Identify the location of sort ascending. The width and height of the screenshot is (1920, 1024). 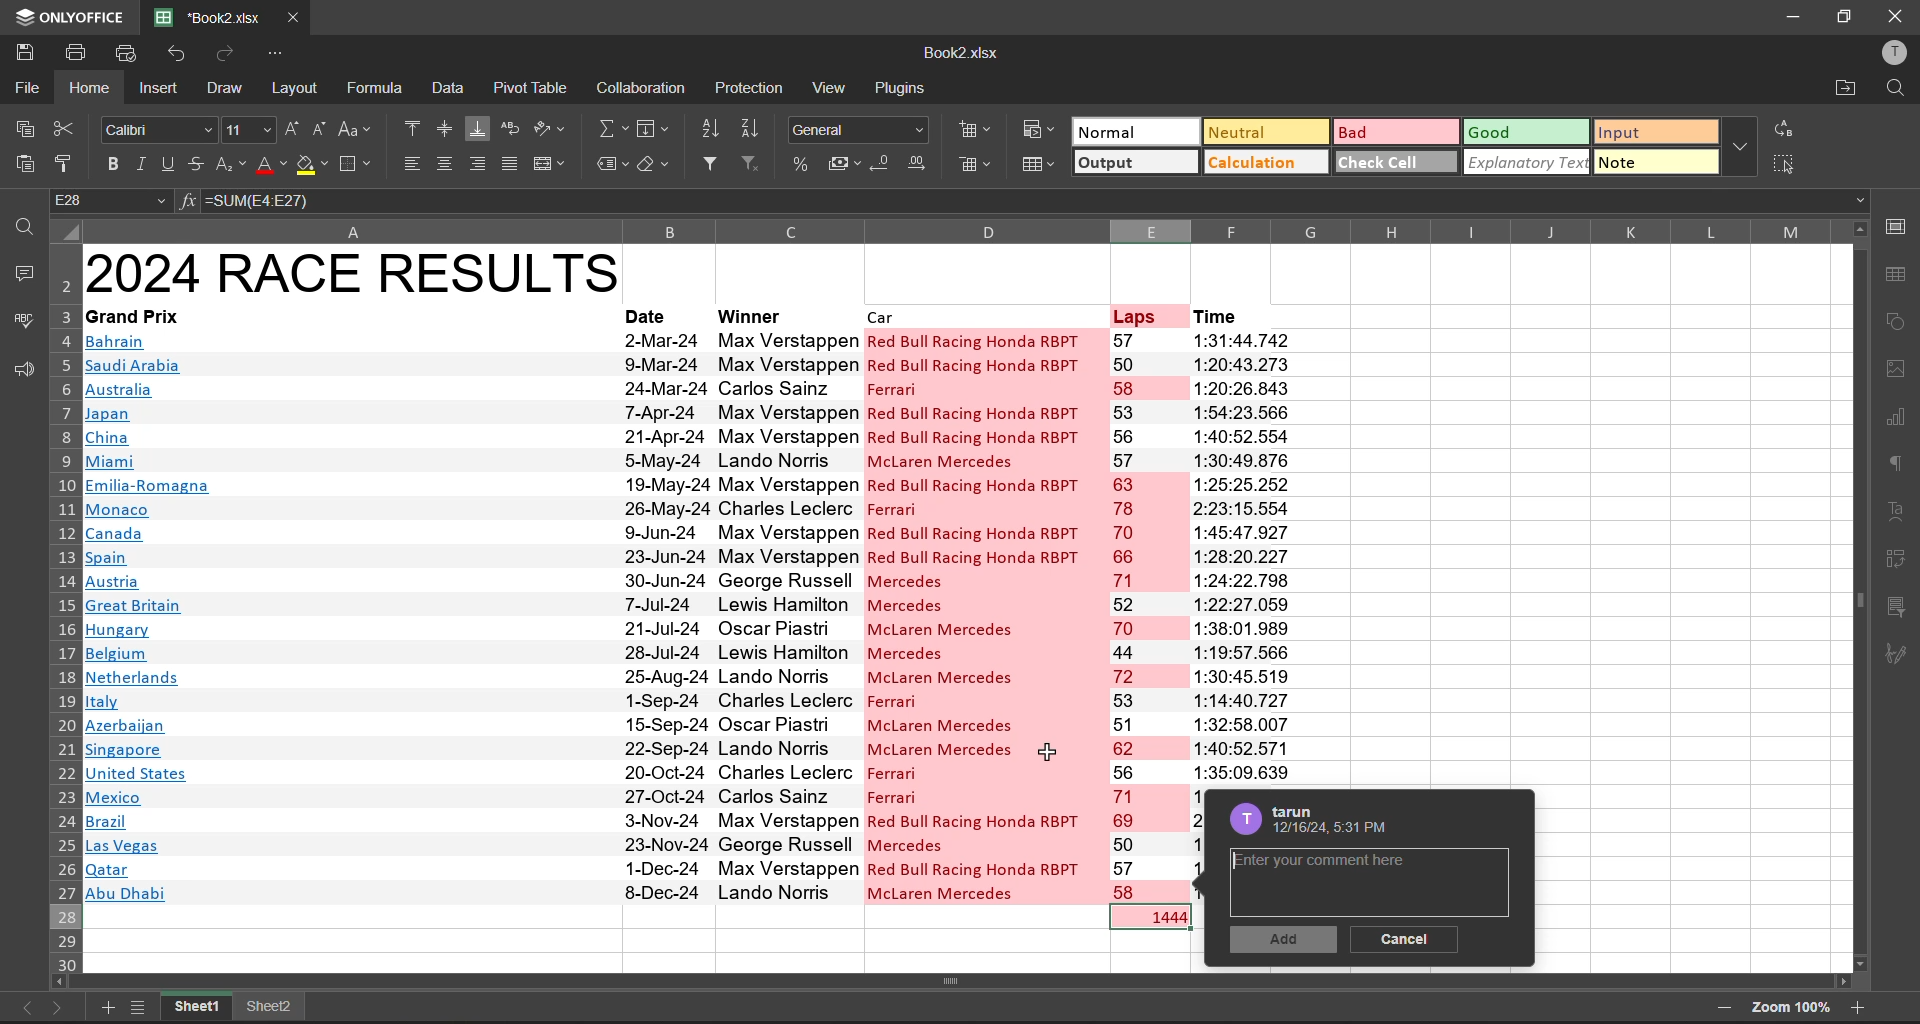
(713, 129).